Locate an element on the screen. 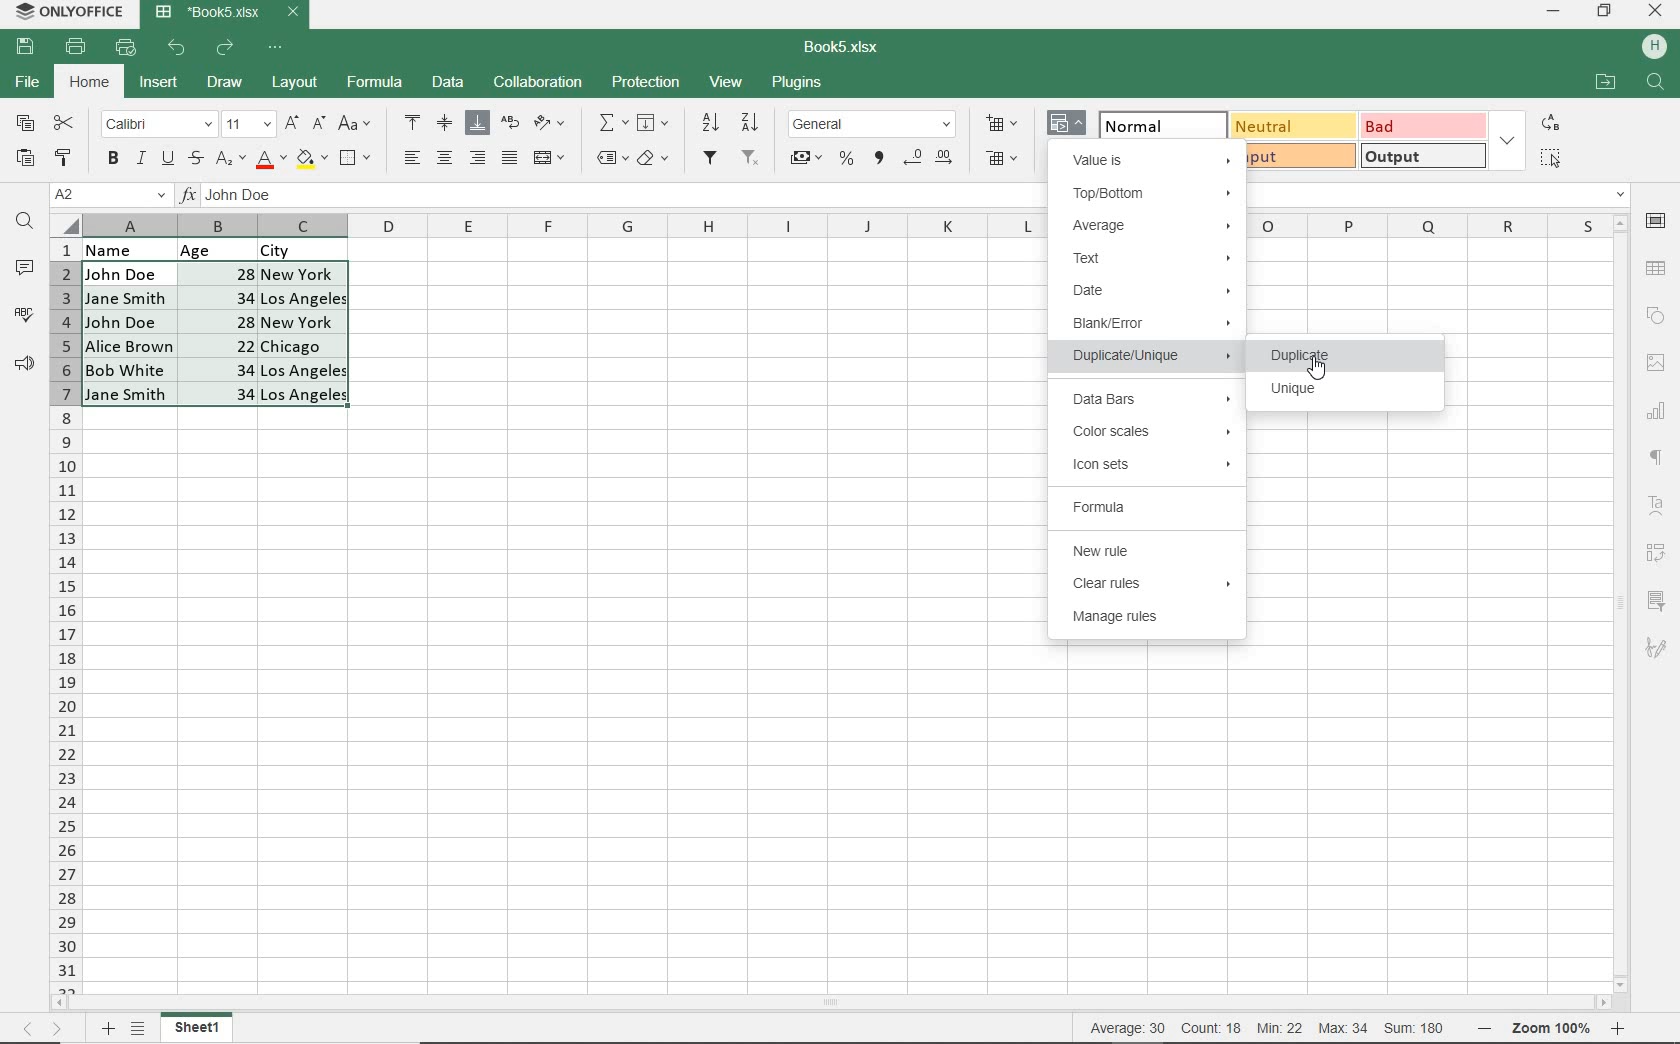 The height and width of the screenshot is (1044, 1680). CLEAR RULES is located at coordinates (1149, 585).